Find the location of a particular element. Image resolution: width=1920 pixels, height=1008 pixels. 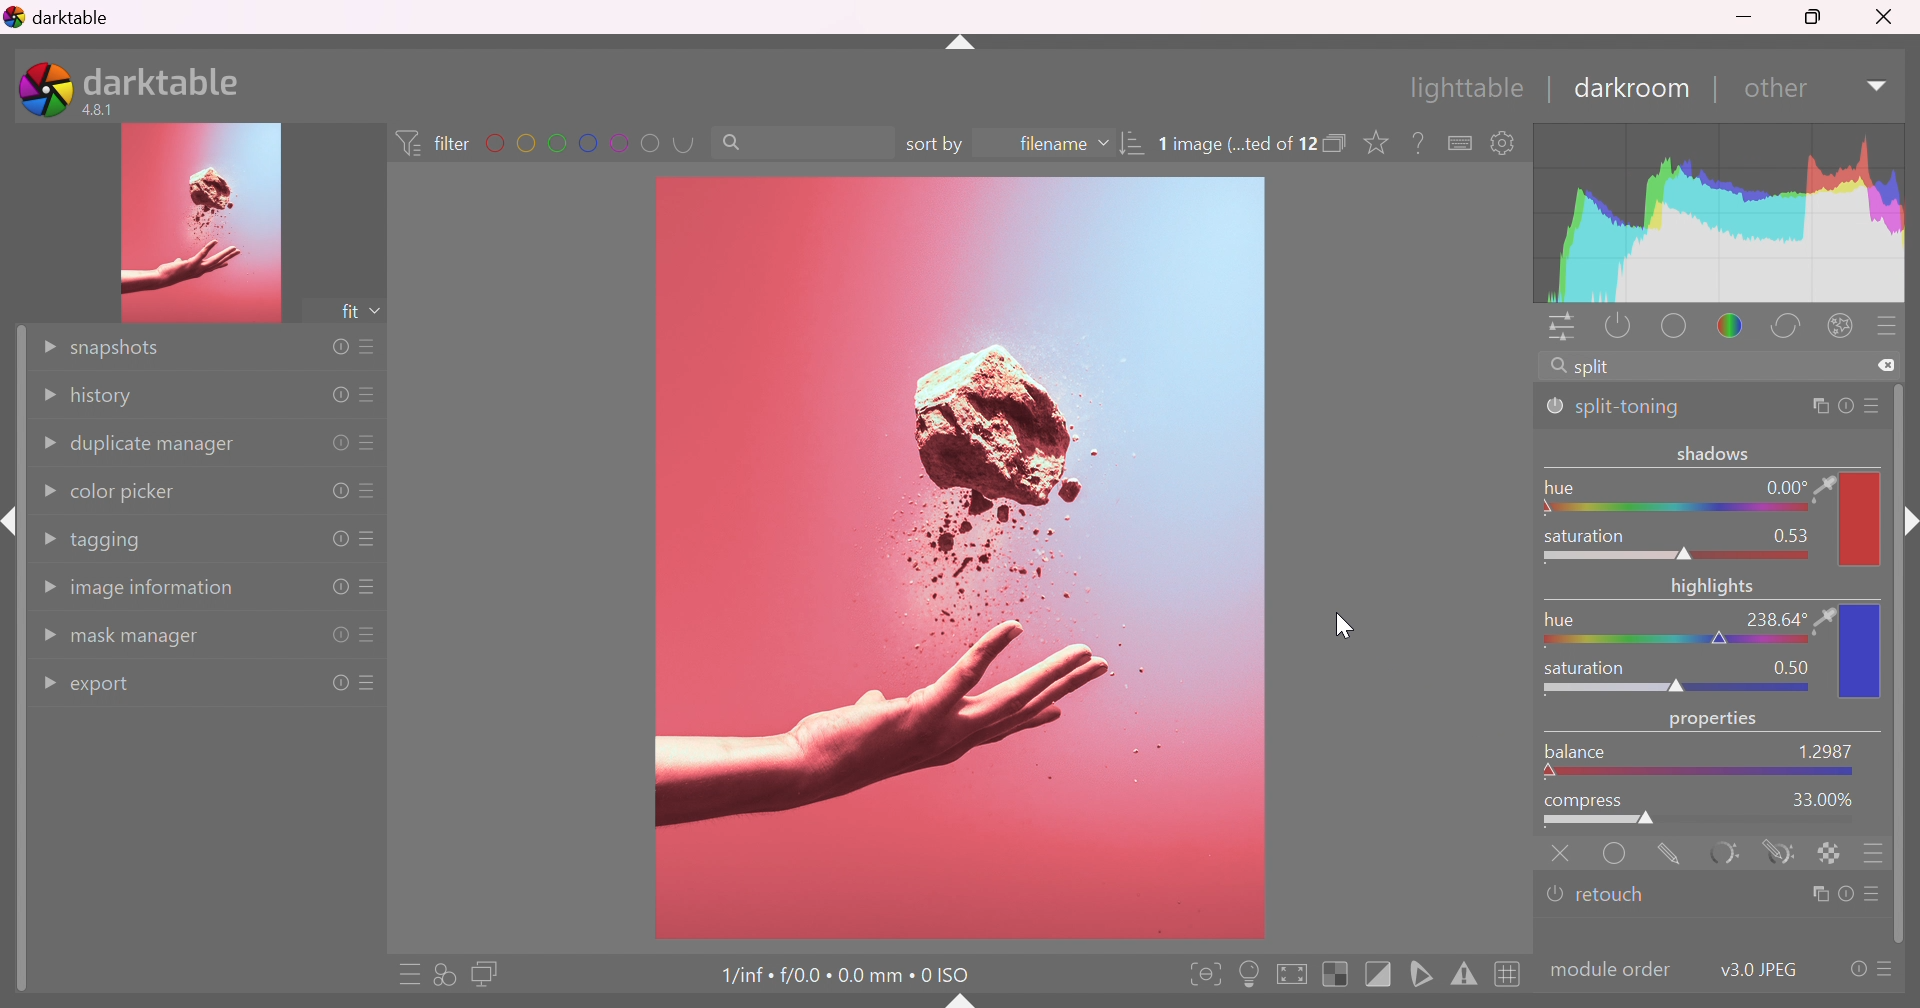

hue is located at coordinates (1559, 619).